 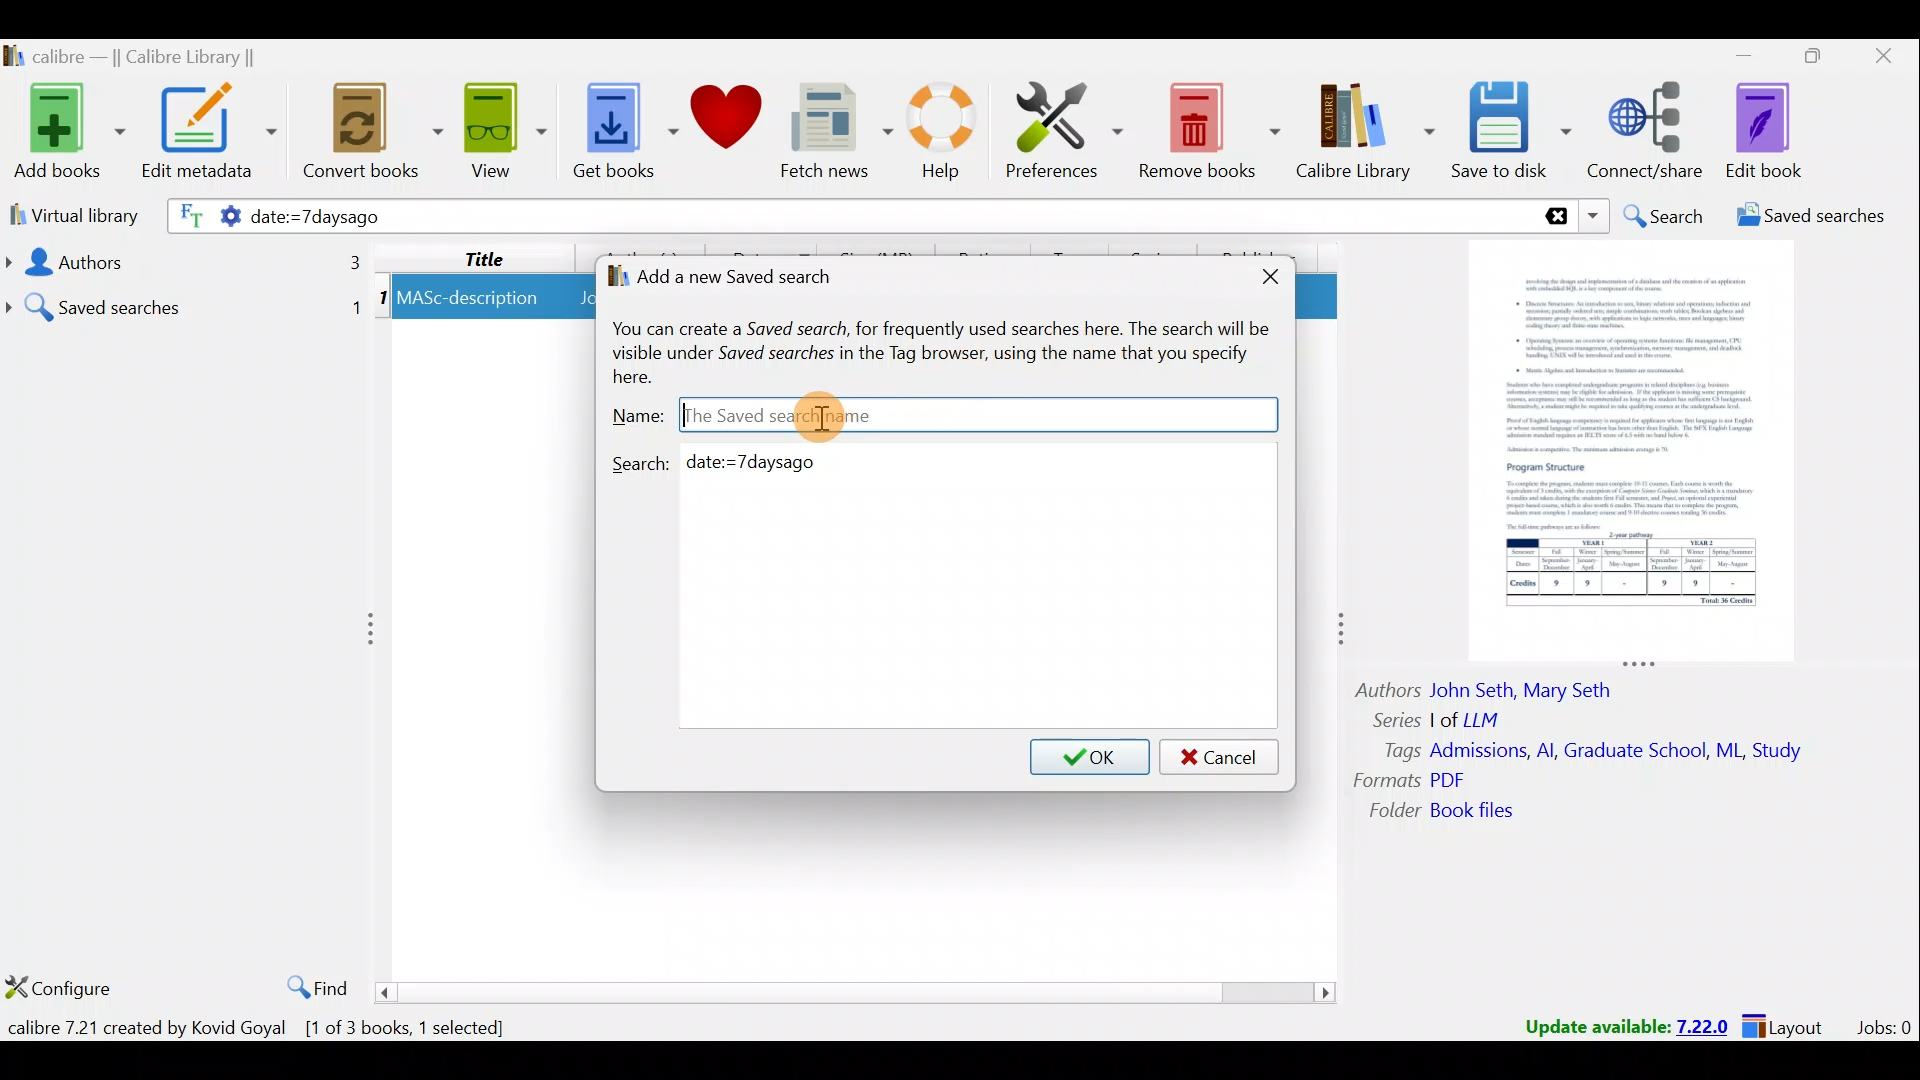 What do you see at coordinates (1090, 755) in the screenshot?
I see `OK` at bounding box center [1090, 755].